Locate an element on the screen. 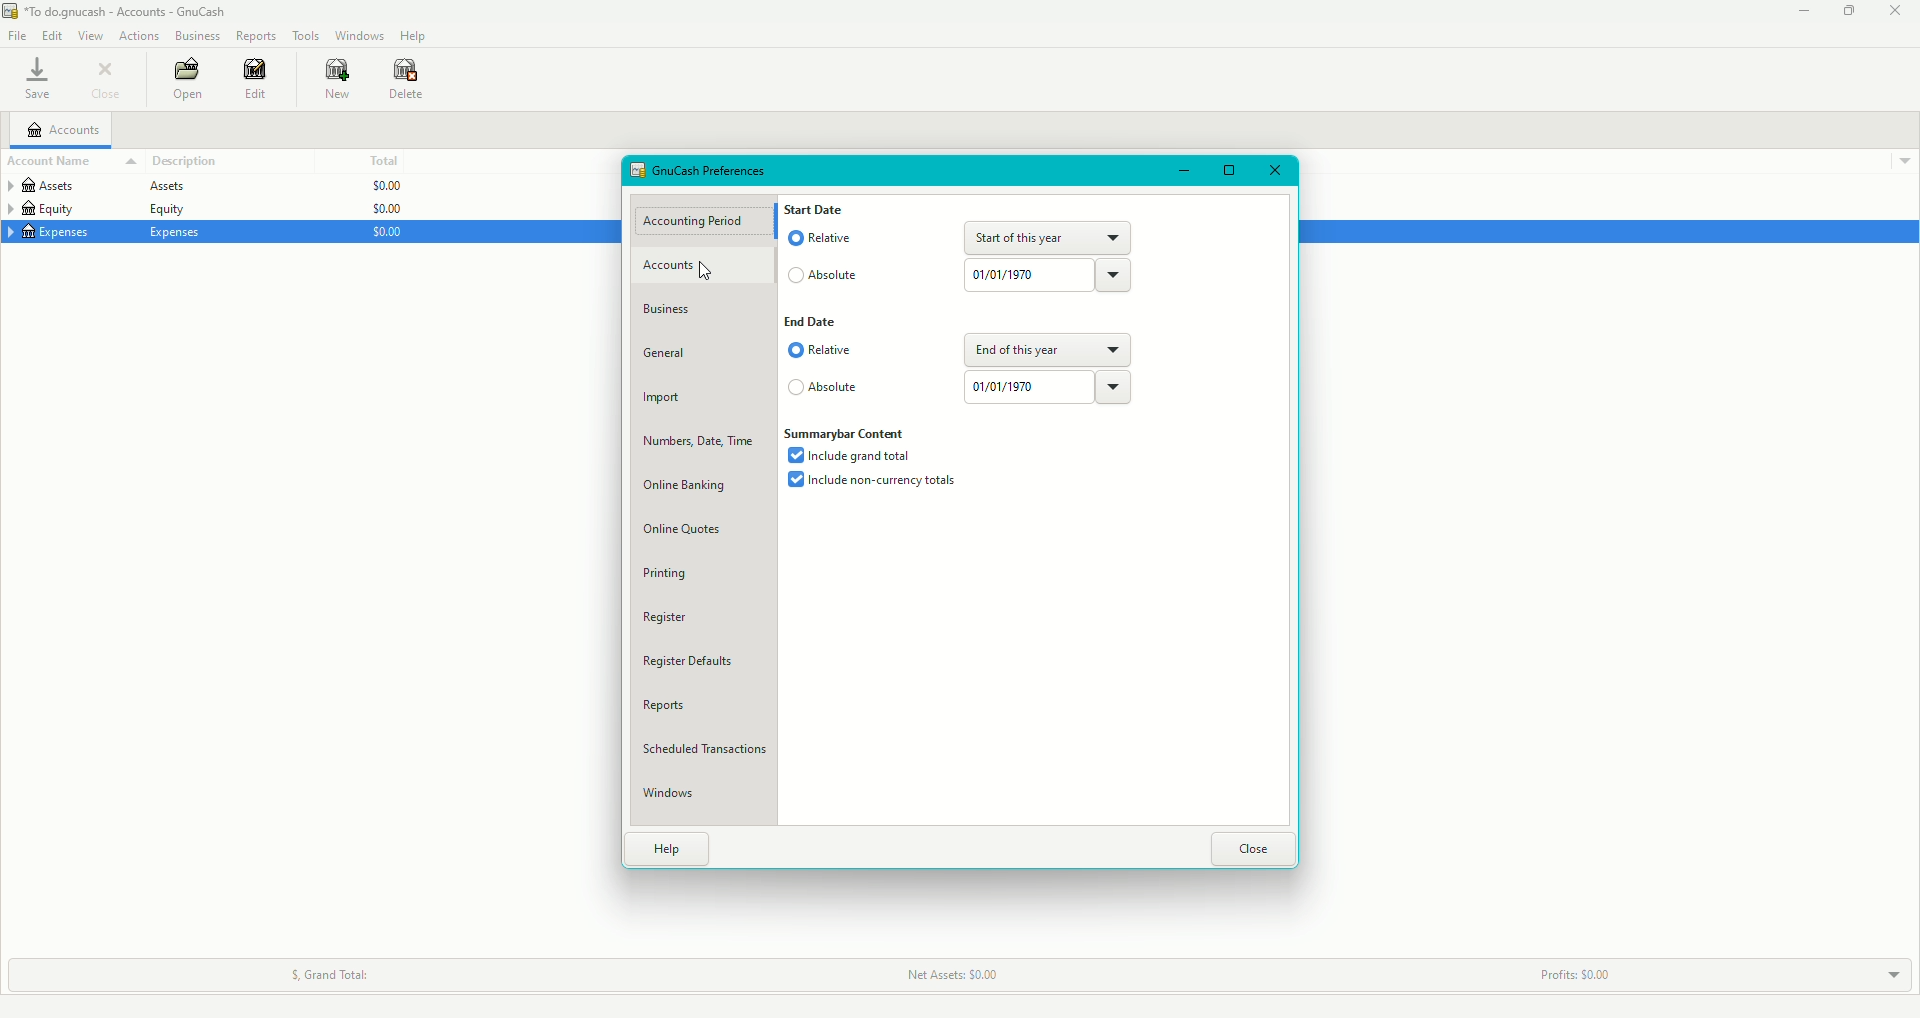 This screenshot has width=1920, height=1018. End Date is located at coordinates (811, 323).